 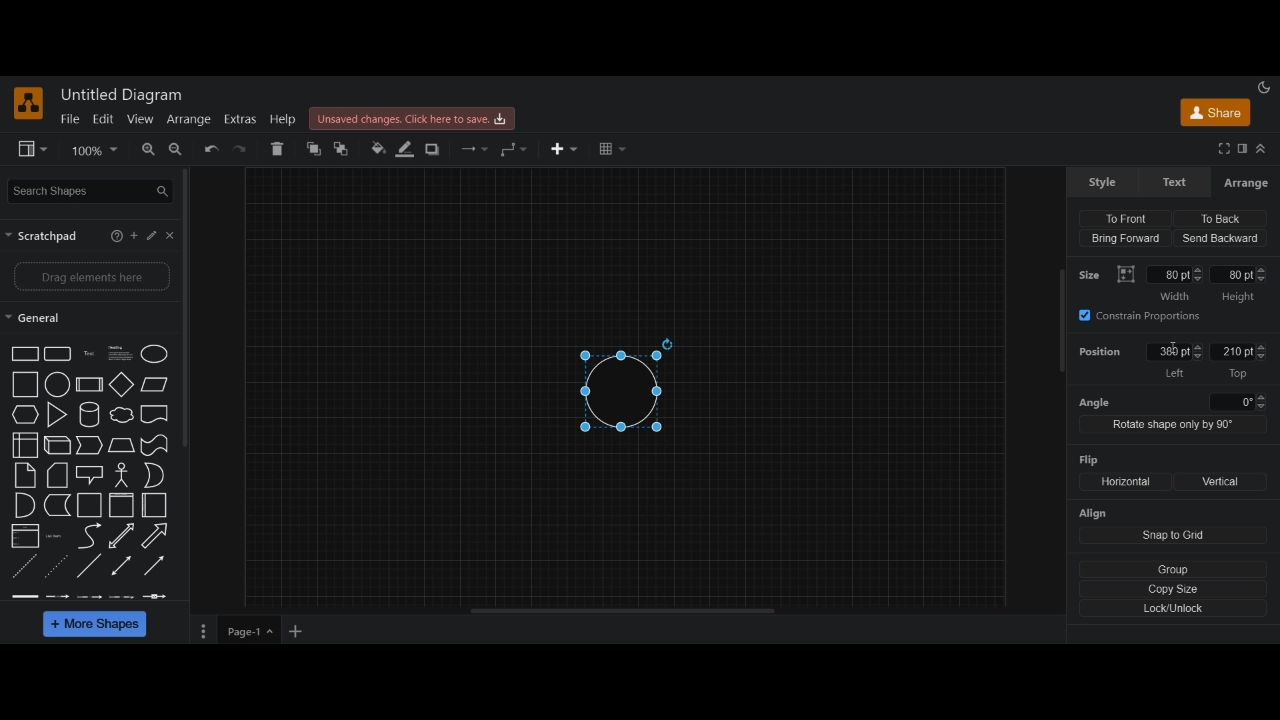 What do you see at coordinates (313, 149) in the screenshot?
I see `to front` at bounding box center [313, 149].